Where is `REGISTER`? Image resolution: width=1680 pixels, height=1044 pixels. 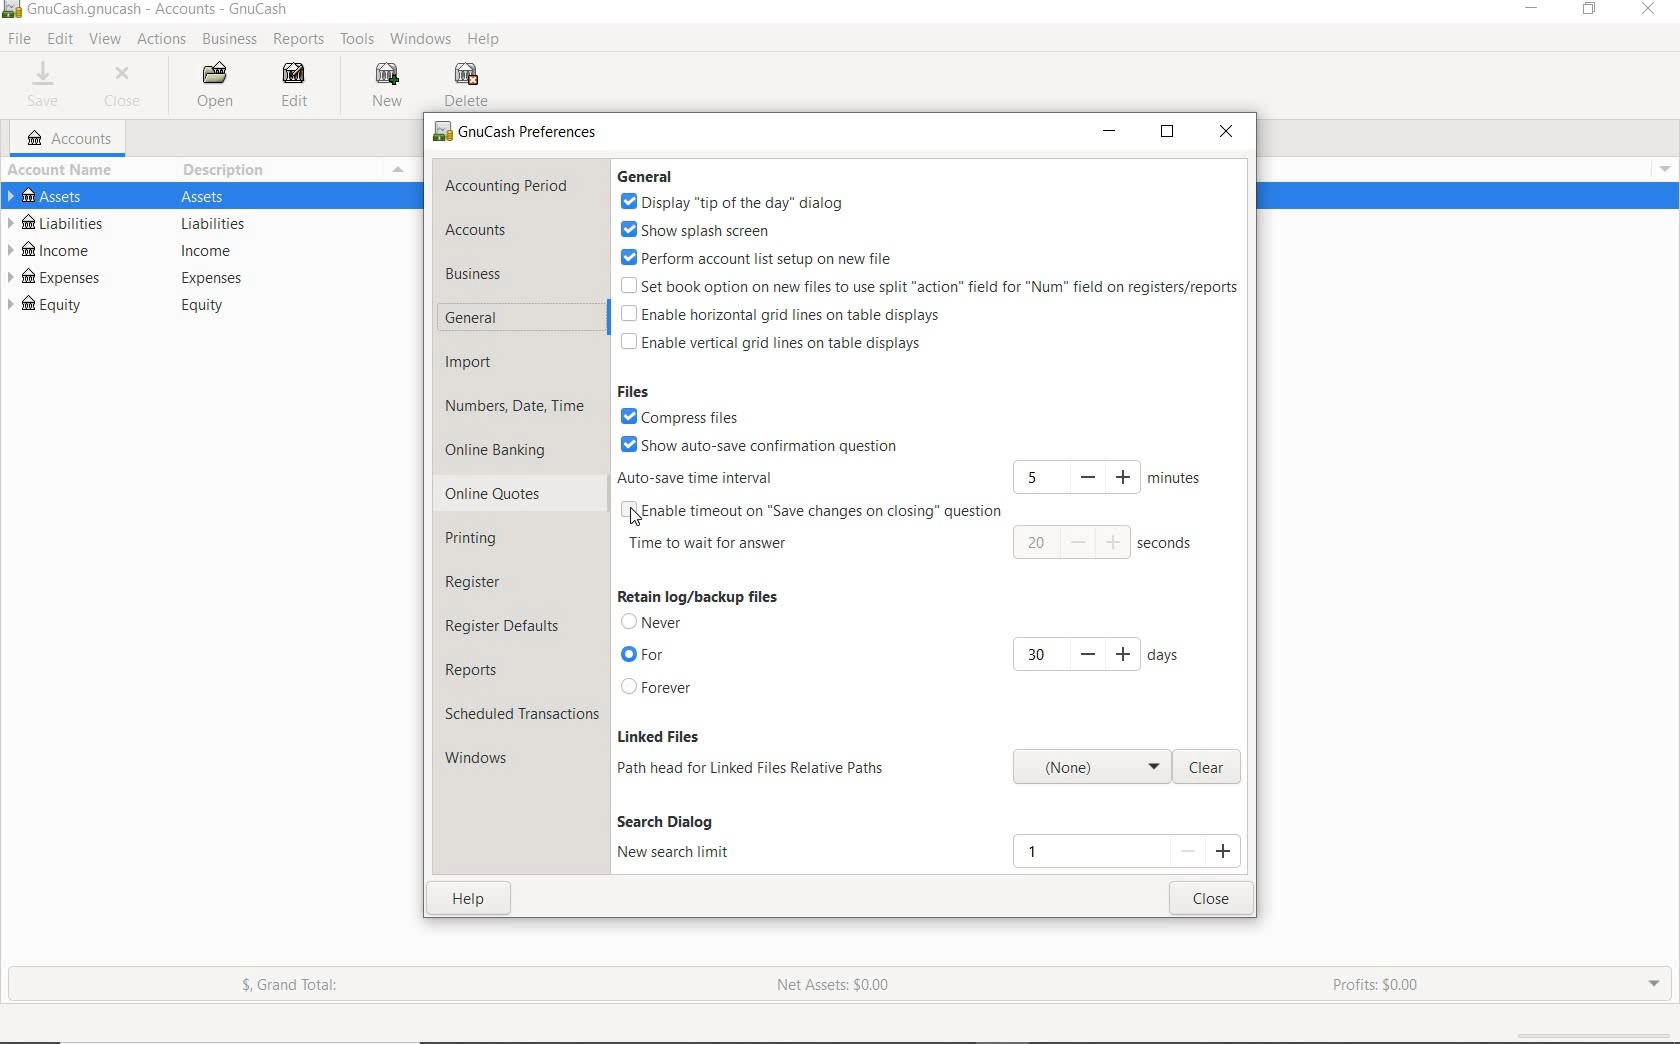 REGISTER is located at coordinates (481, 579).